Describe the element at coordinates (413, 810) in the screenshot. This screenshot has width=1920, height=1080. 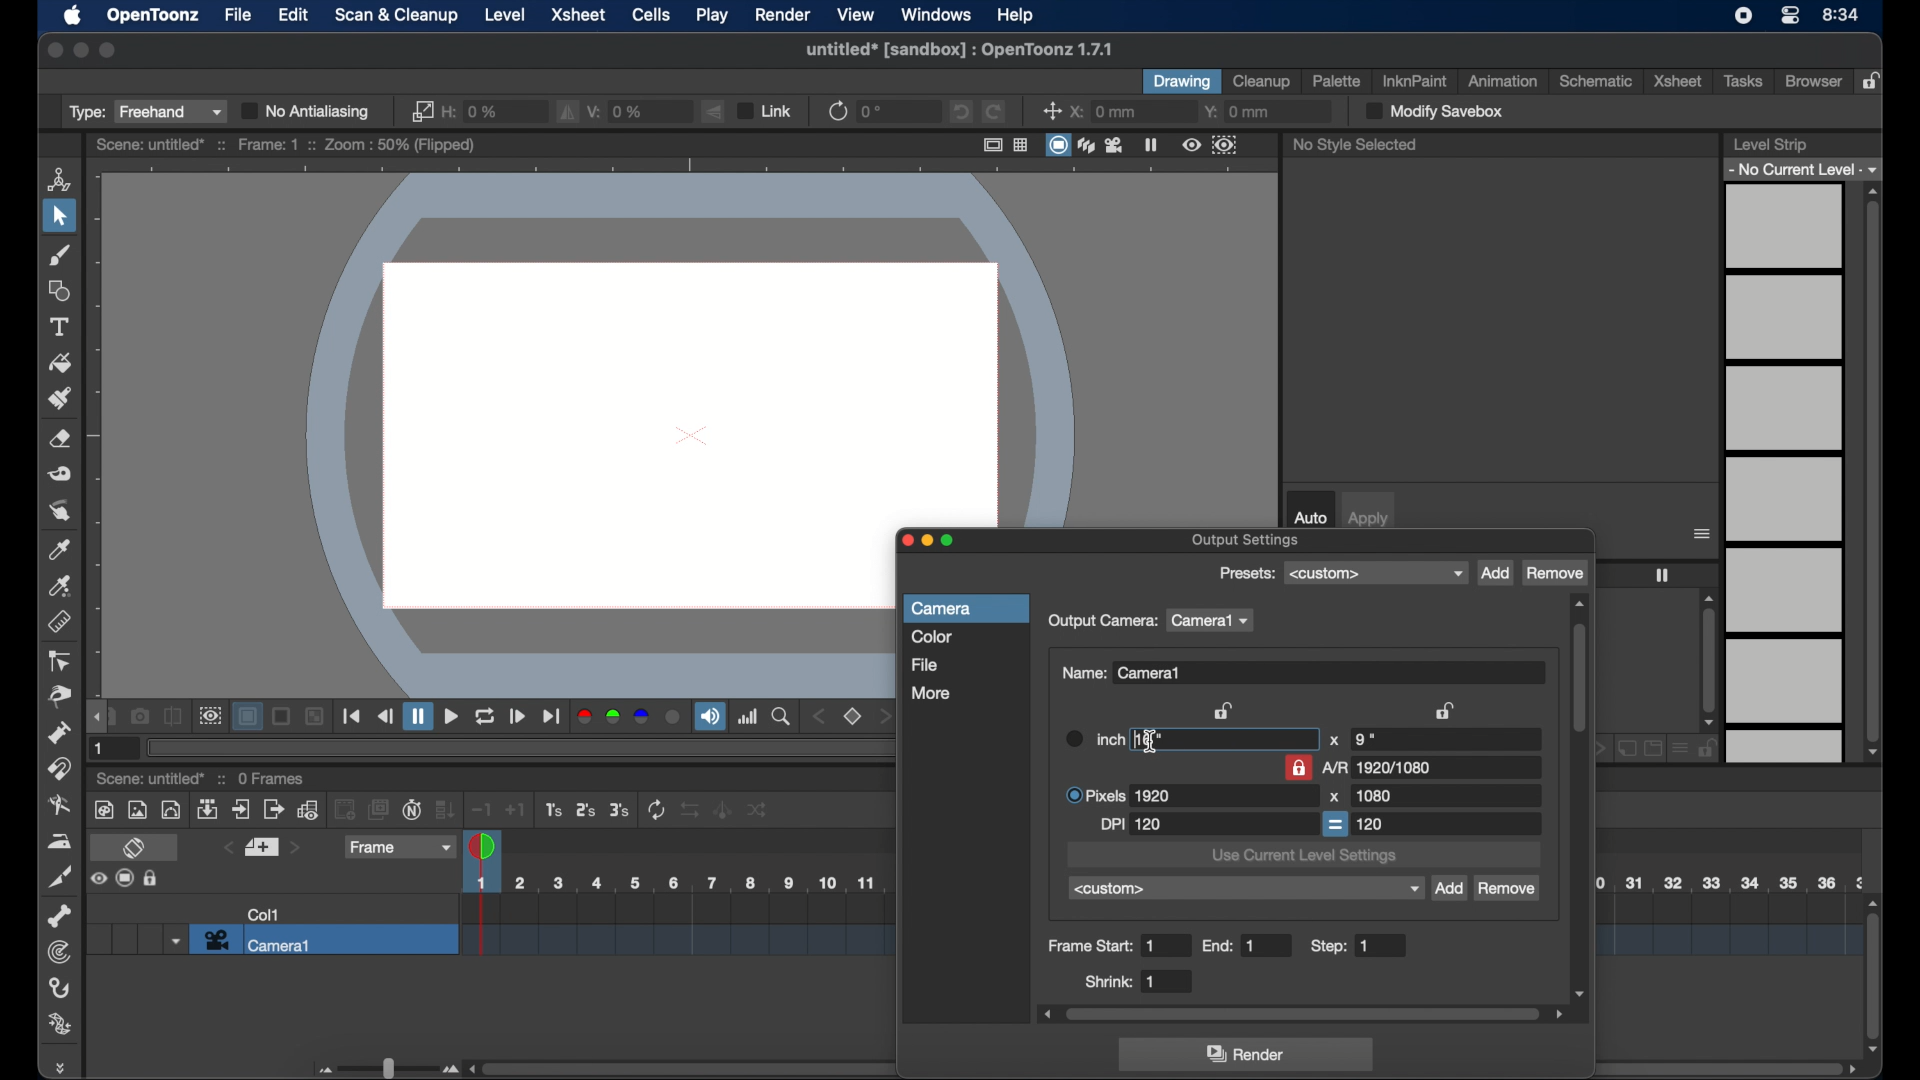
I see `` at that location.